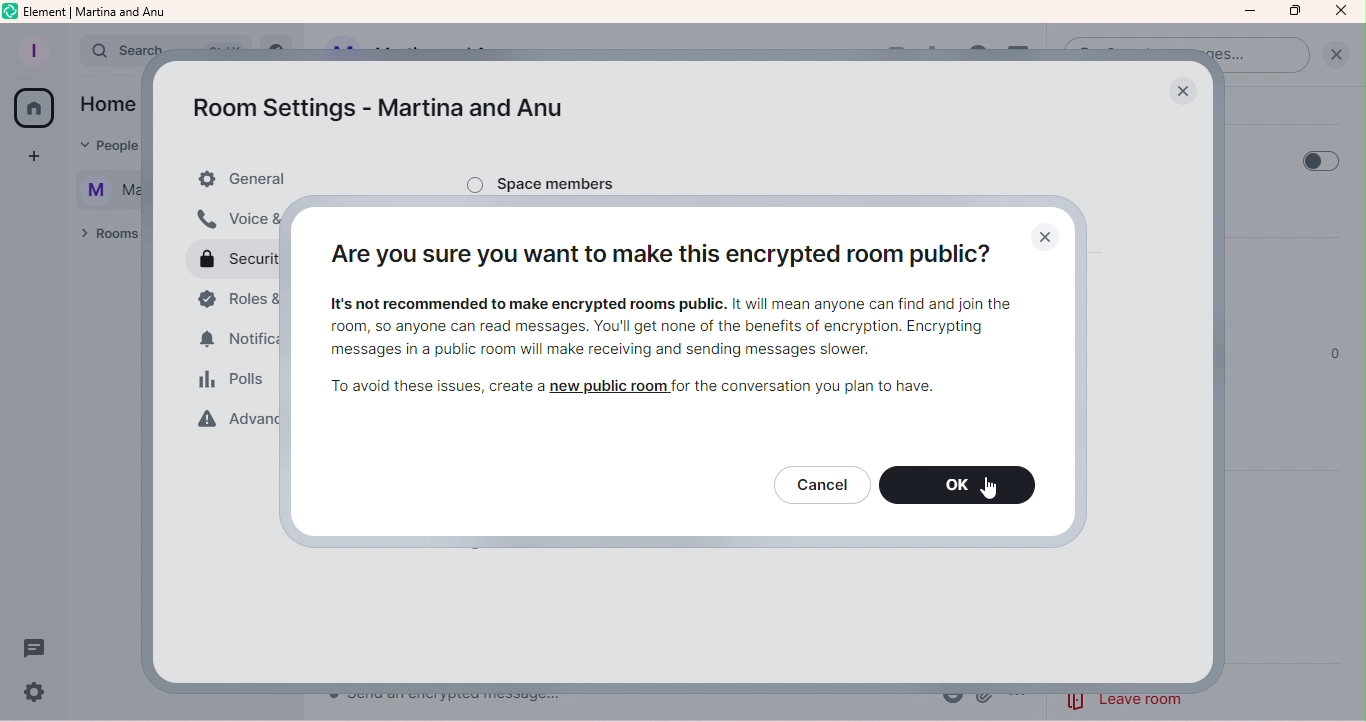  Describe the element at coordinates (33, 109) in the screenshot. I see `Home` at that location.